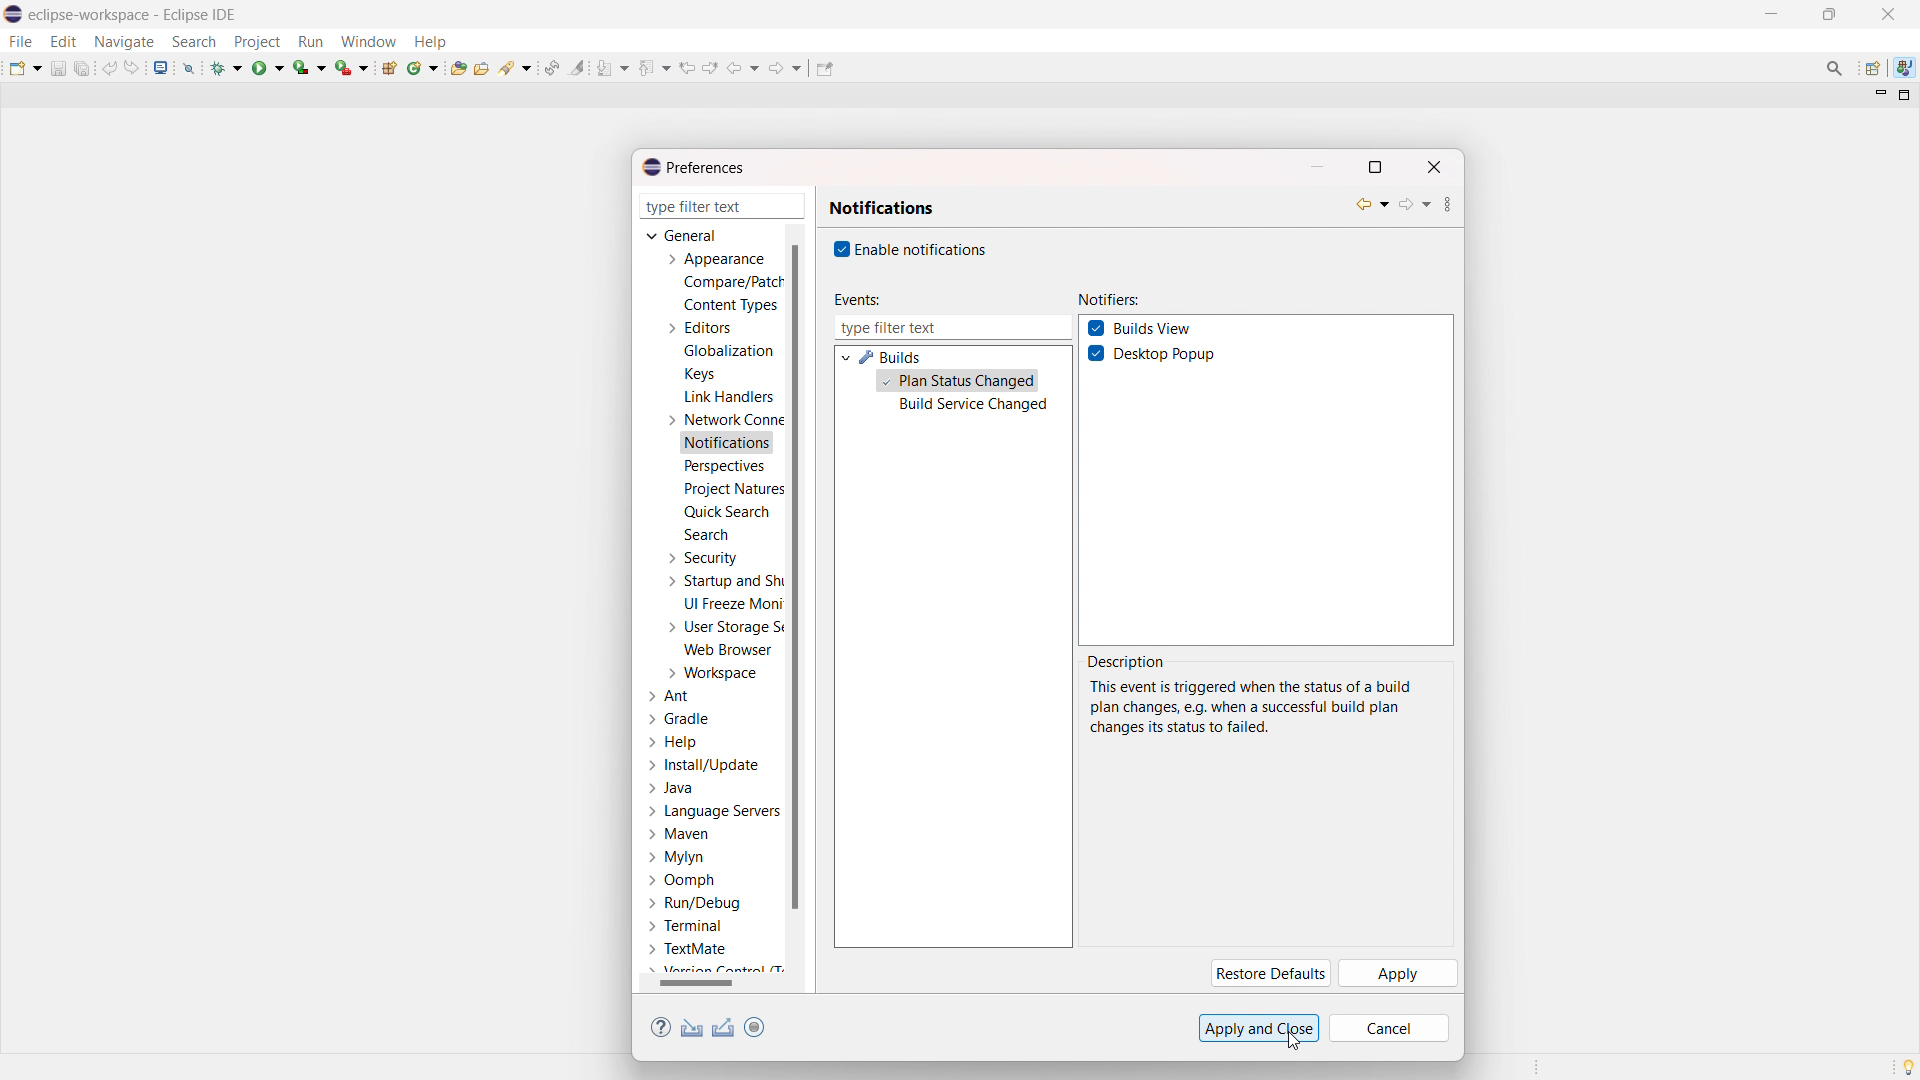 The height and width of the screenshot is (1080, 1920). What do you see at coordinates (786, 67) in the screenshot?
I see `foreward` at bounding box center [786, 67].